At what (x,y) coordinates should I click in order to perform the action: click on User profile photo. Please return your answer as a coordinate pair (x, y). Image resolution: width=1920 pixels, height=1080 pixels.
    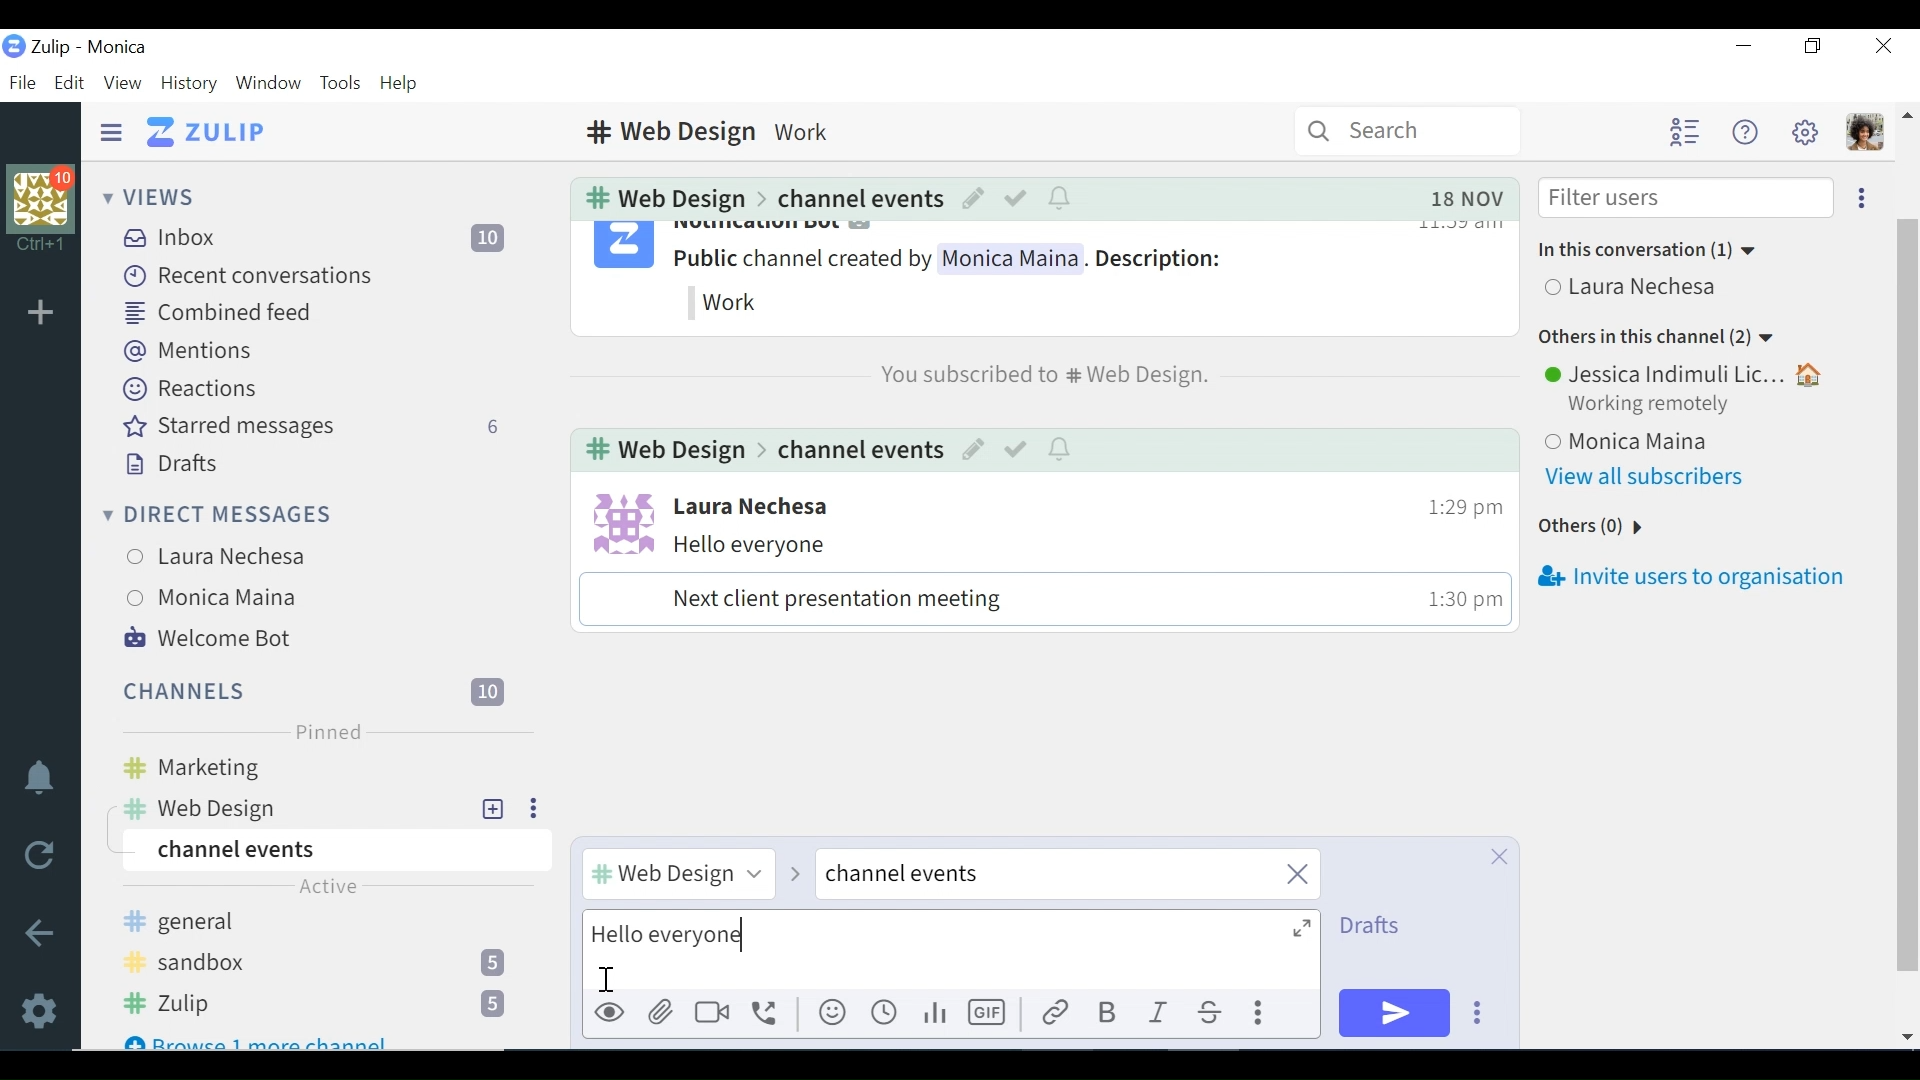
    Looking at the image, I should click on (617, 521).